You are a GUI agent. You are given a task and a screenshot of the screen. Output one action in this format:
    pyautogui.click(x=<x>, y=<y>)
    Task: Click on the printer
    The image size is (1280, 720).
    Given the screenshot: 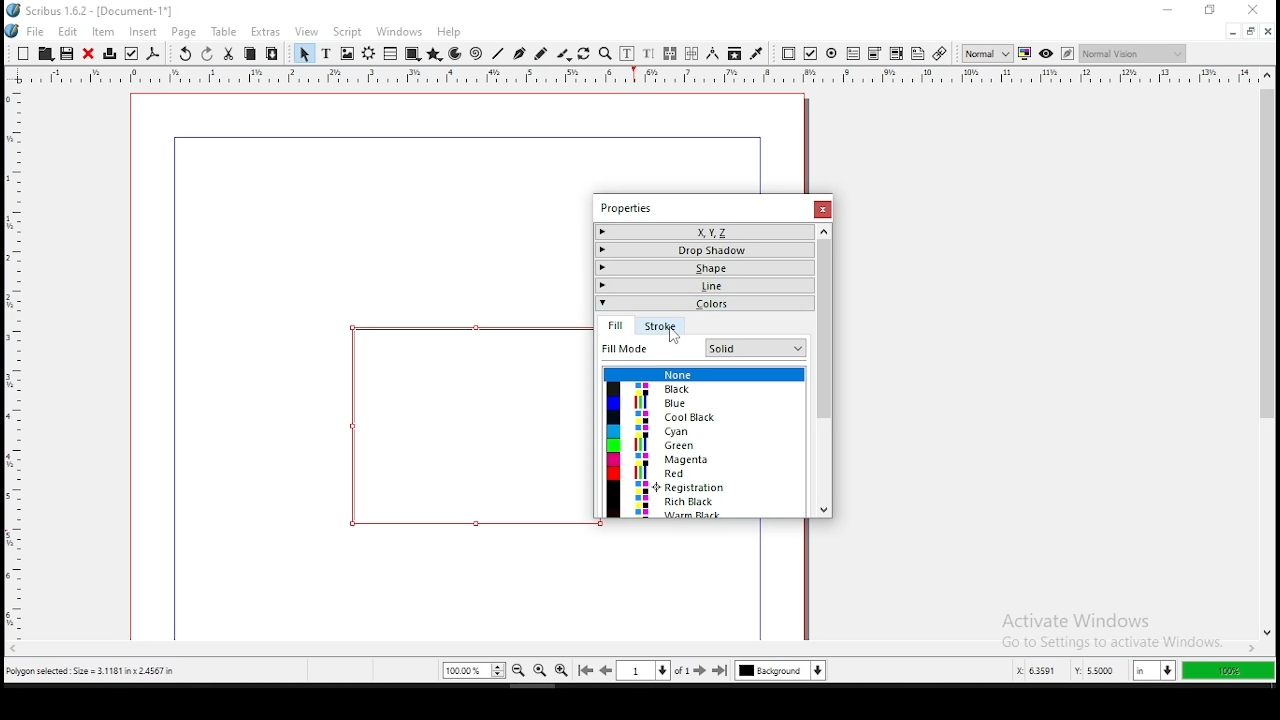 What is the action you would take?
    pyautogui.click(x=109, y=54)
    